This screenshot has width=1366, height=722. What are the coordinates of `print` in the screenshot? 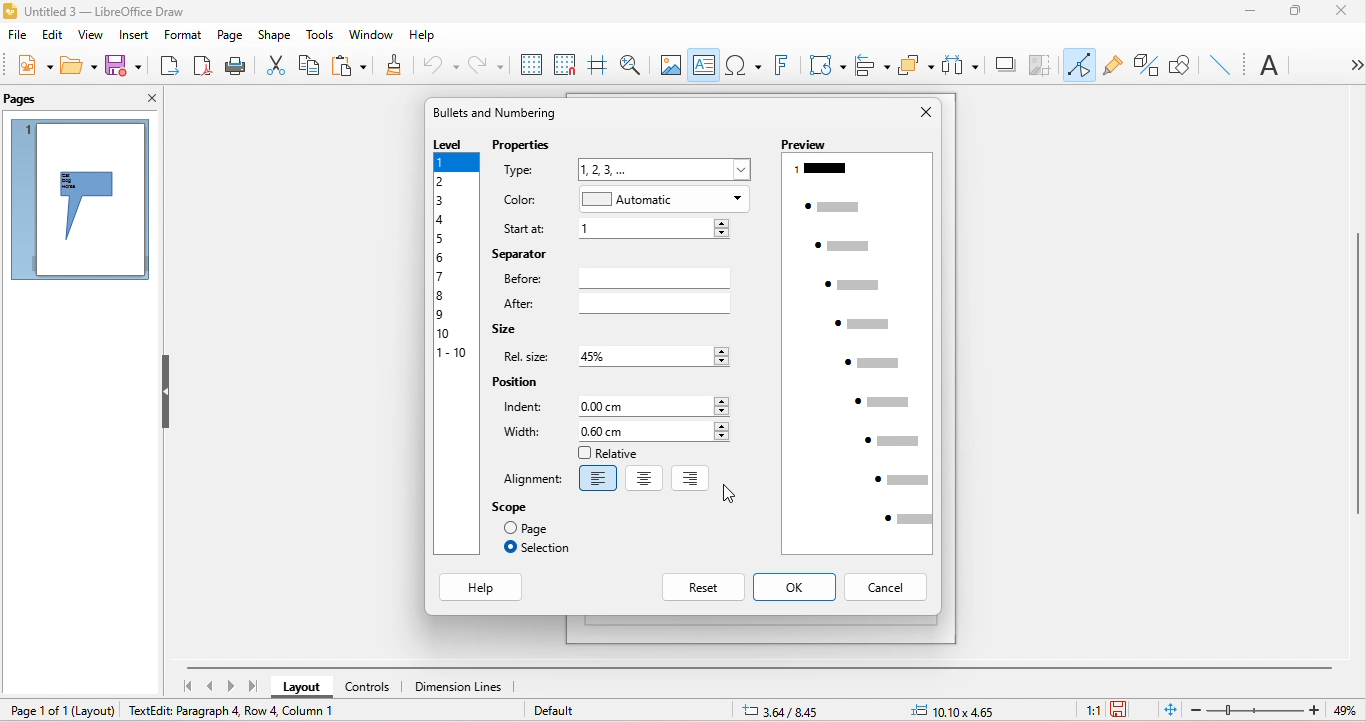 It's located at (236, 68).